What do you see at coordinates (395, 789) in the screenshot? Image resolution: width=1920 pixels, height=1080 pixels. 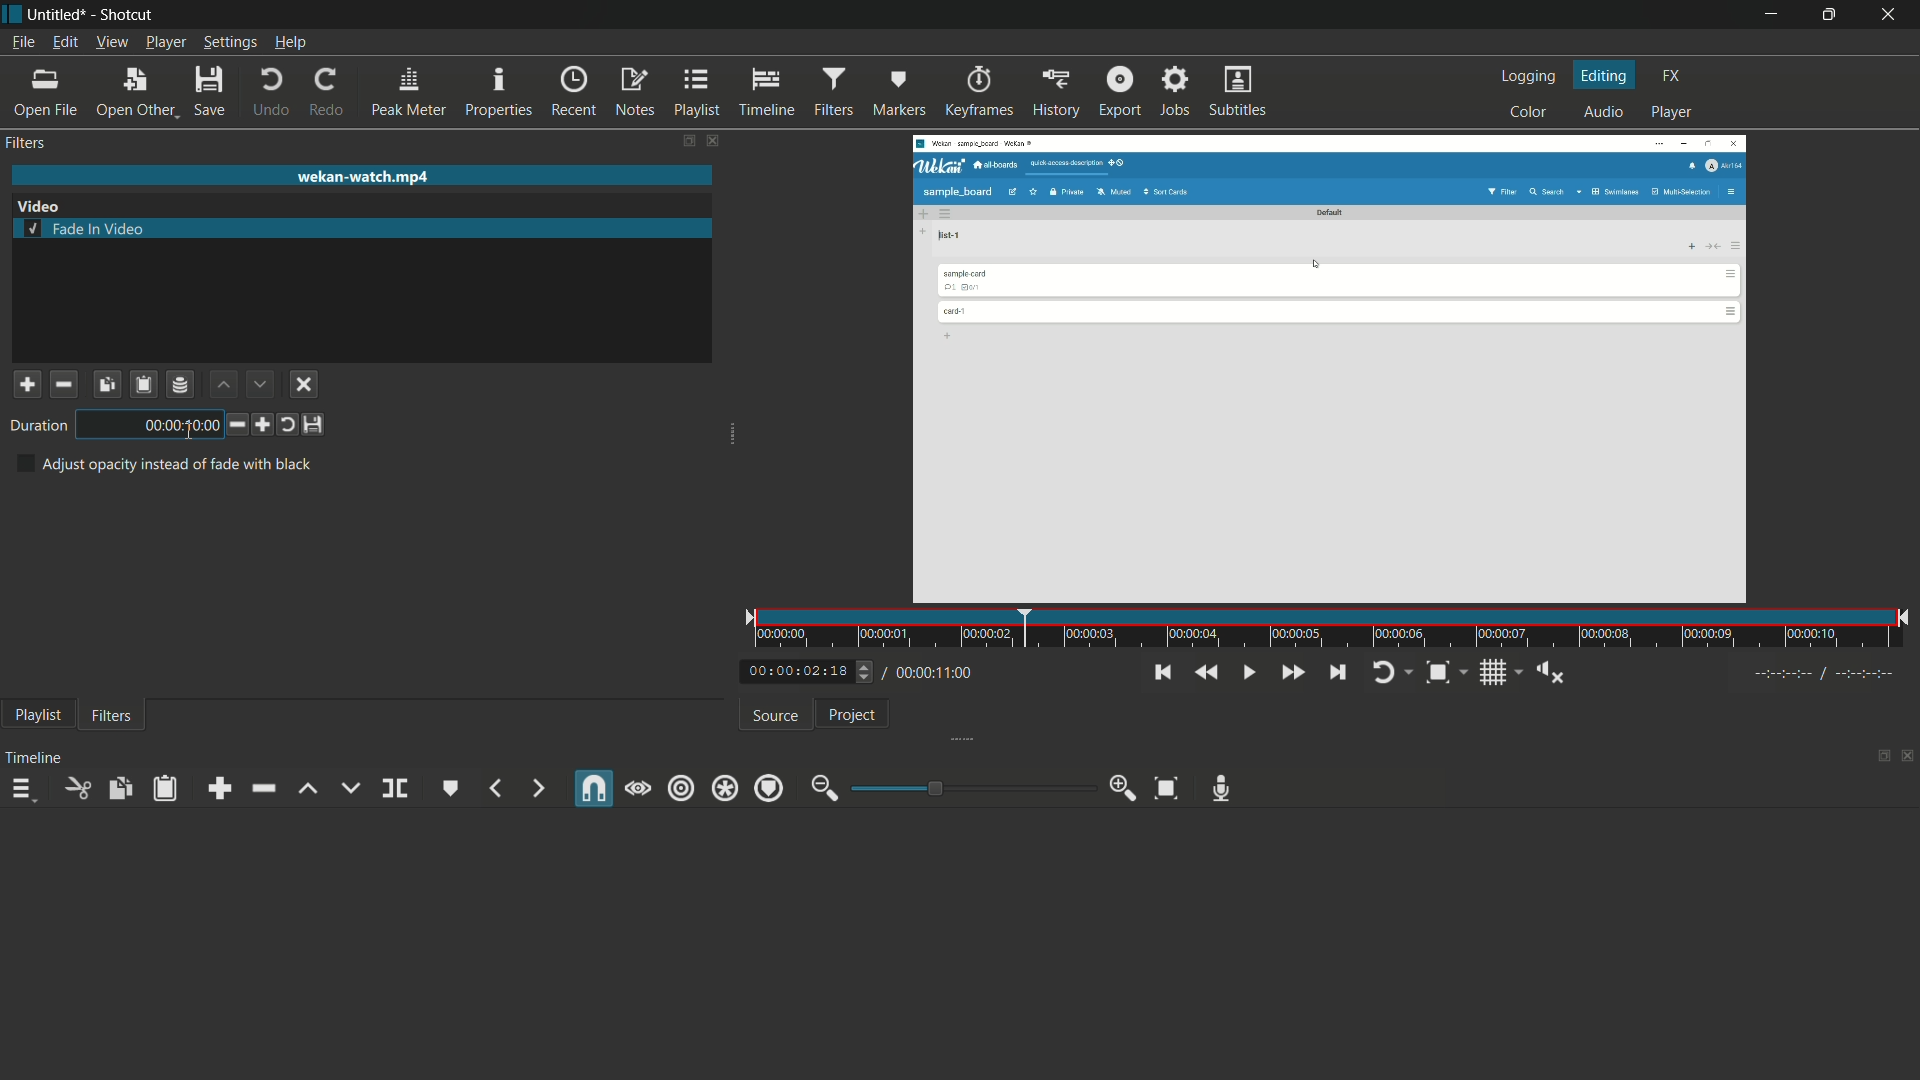 I see `split at playhead` at bounding box center [395, 789].